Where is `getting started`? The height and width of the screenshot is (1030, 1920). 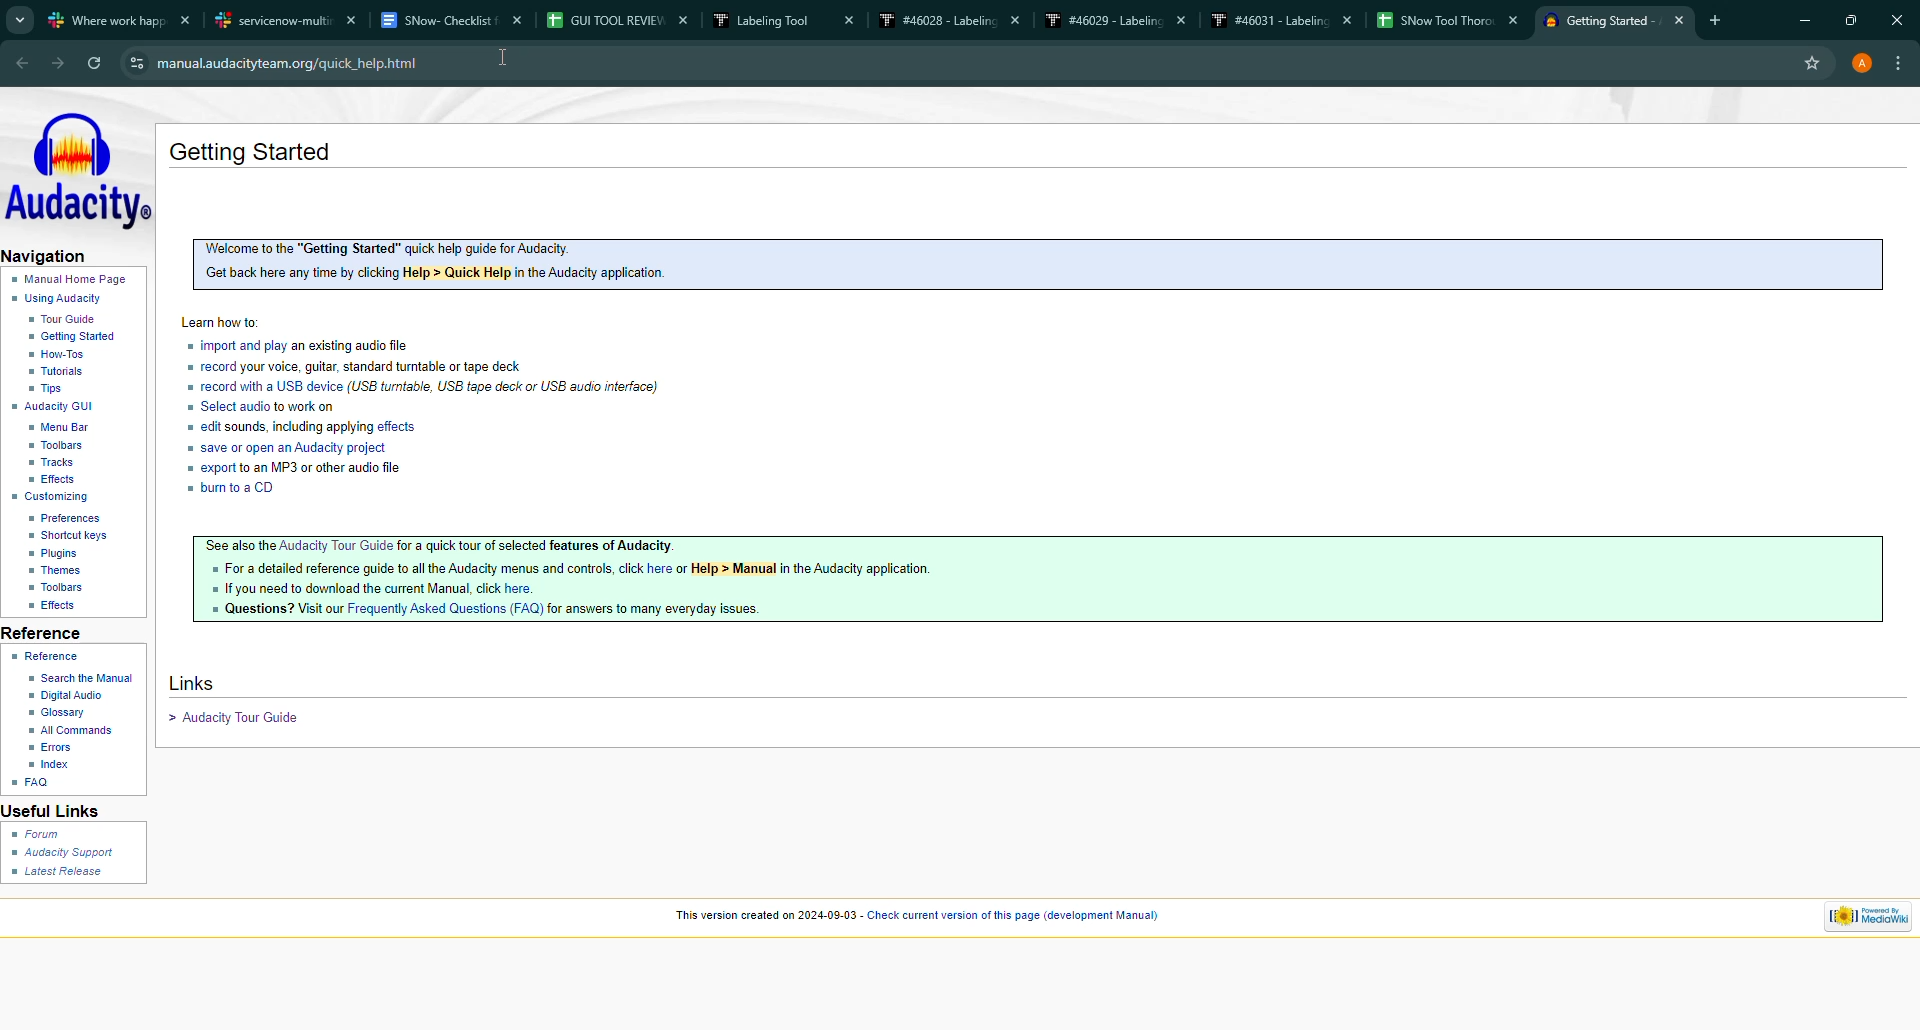
getting started is located at coordinates (259, 149).